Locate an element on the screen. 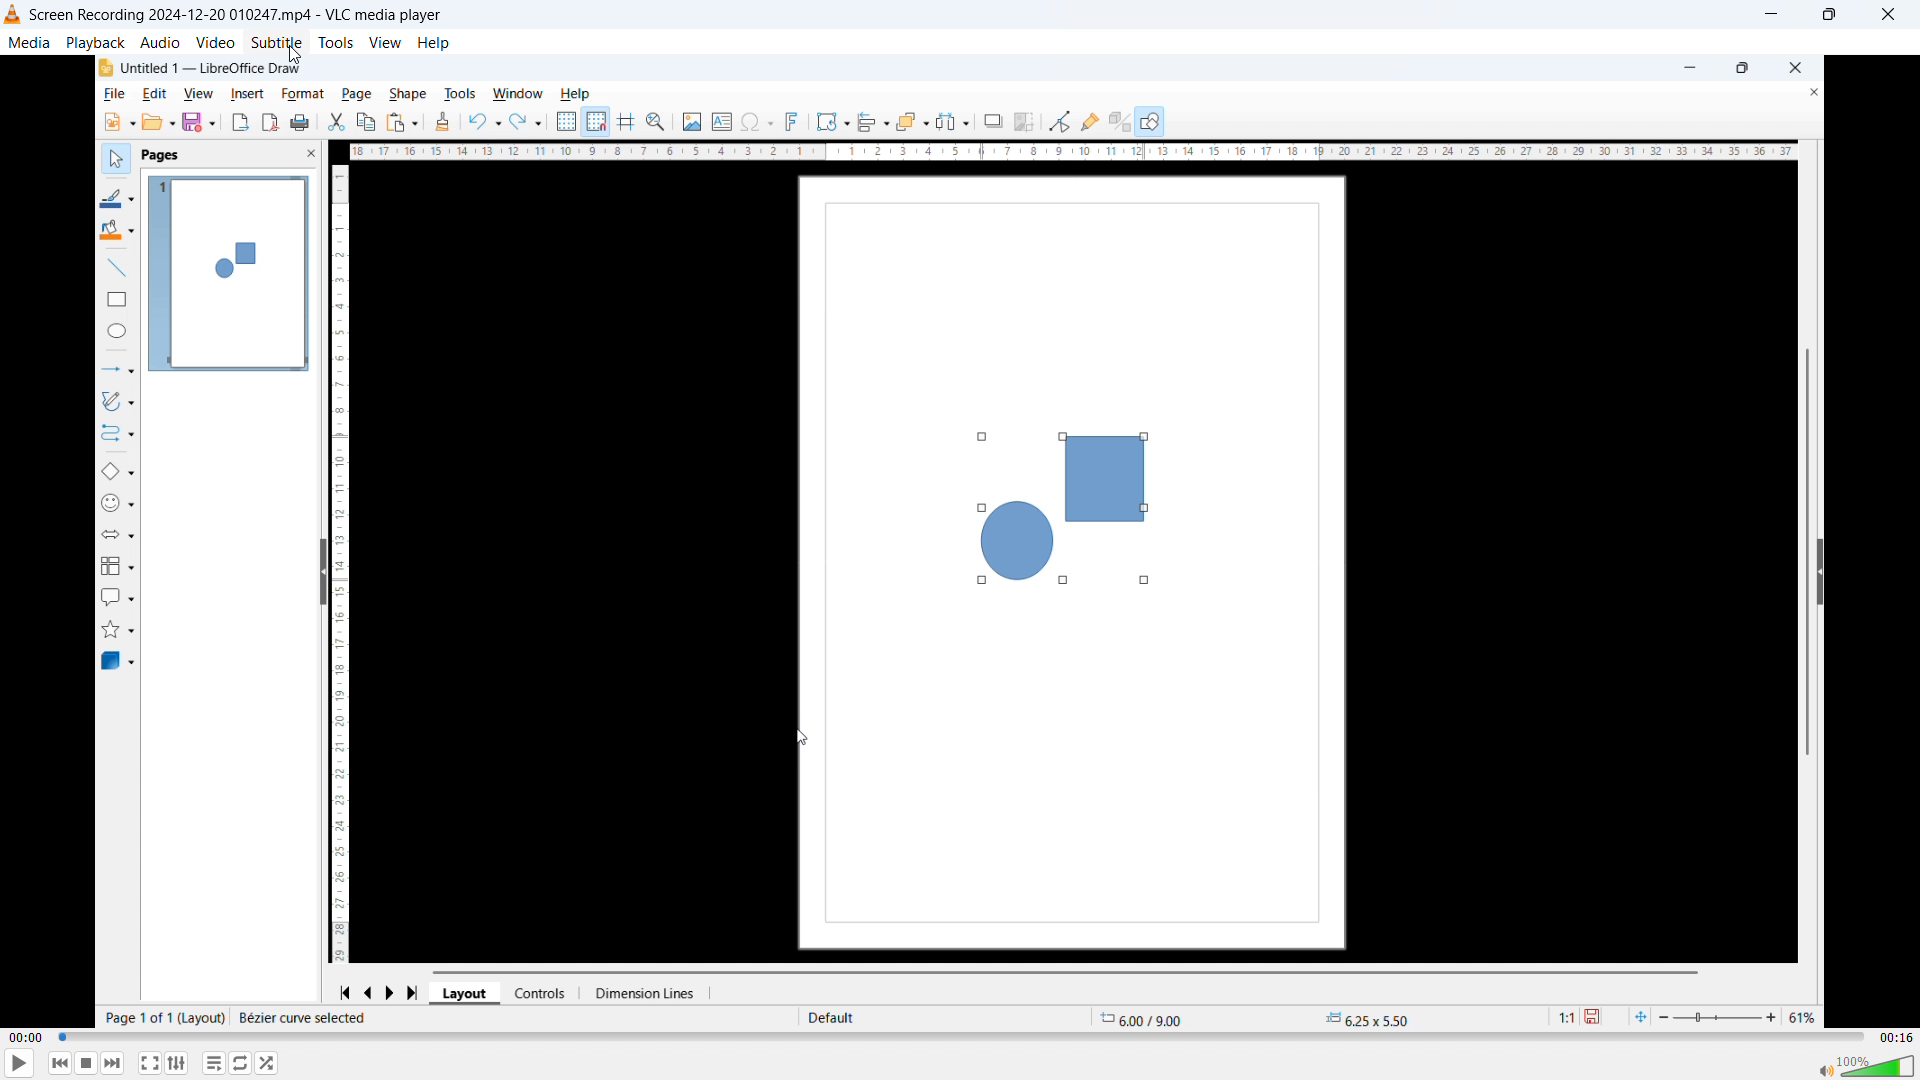 Image resolution: width=1920 pixels, height=1080 pixels. clone formatting is located at coordinates (442, 122).